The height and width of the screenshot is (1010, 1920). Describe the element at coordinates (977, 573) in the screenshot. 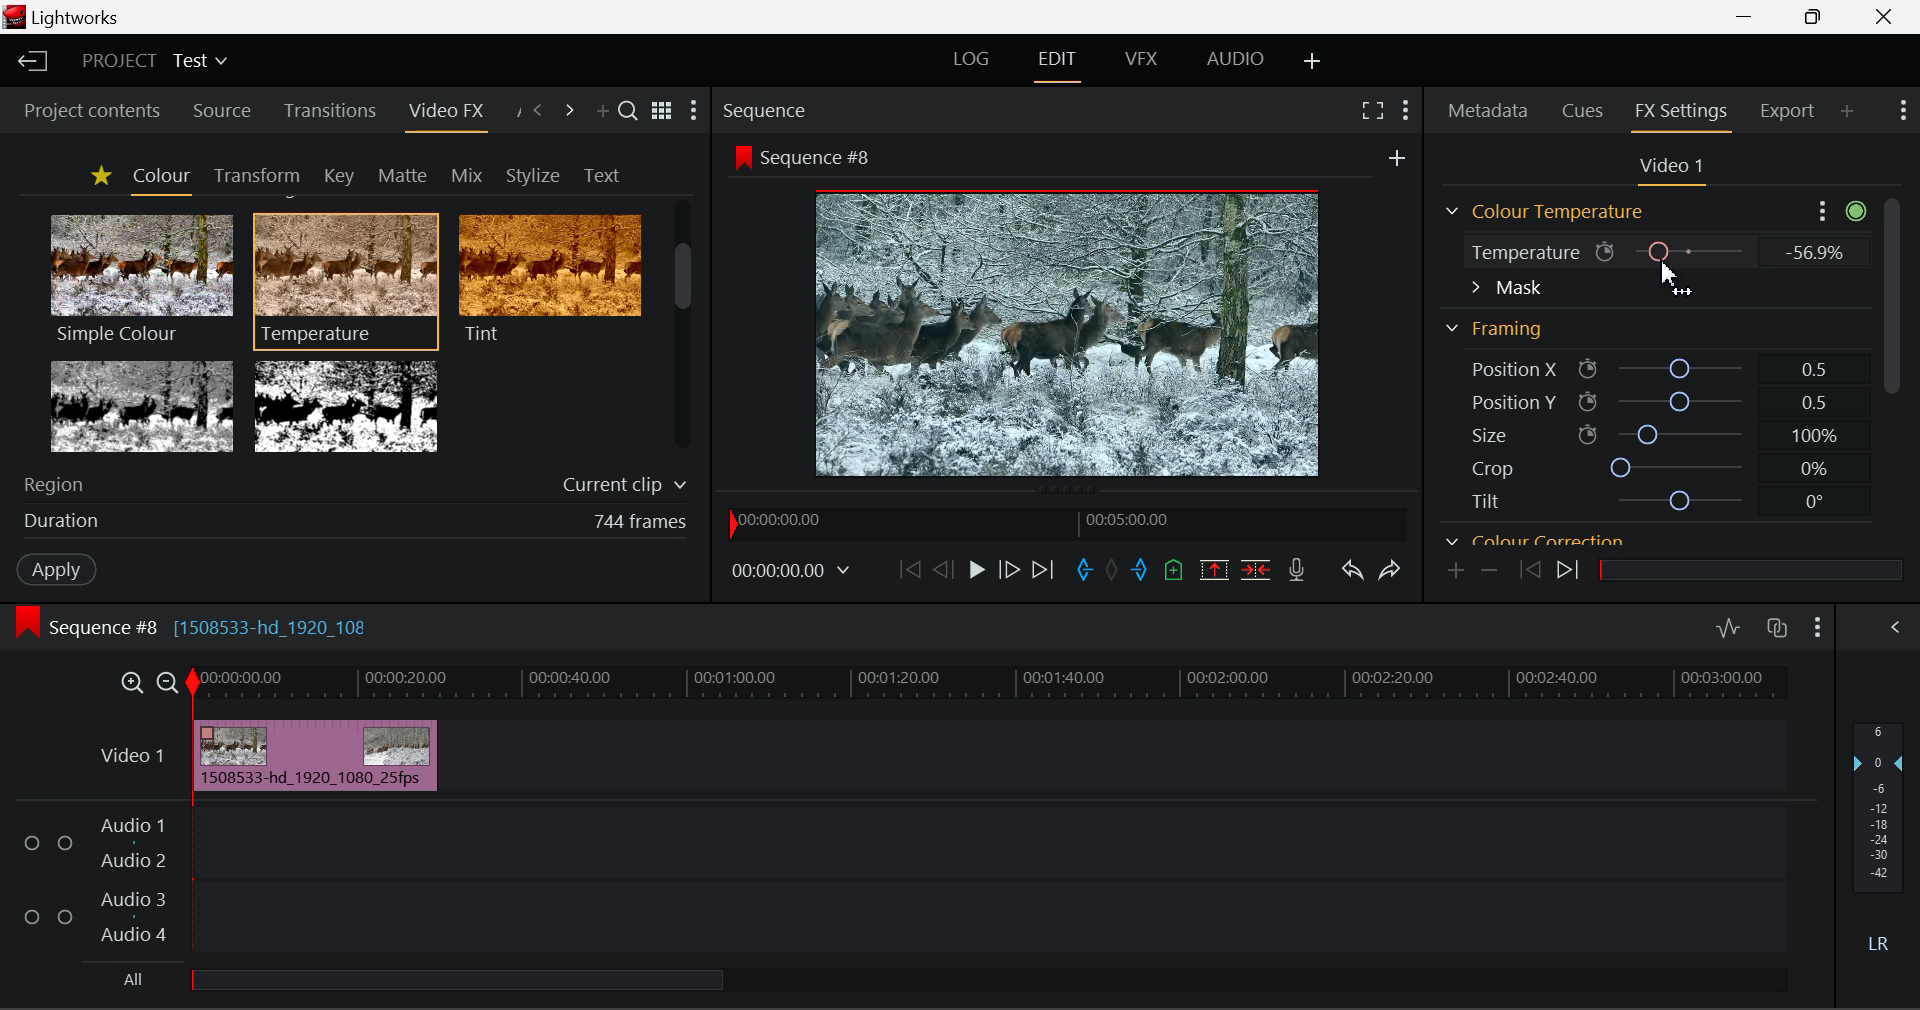

I see `Play` at that location.